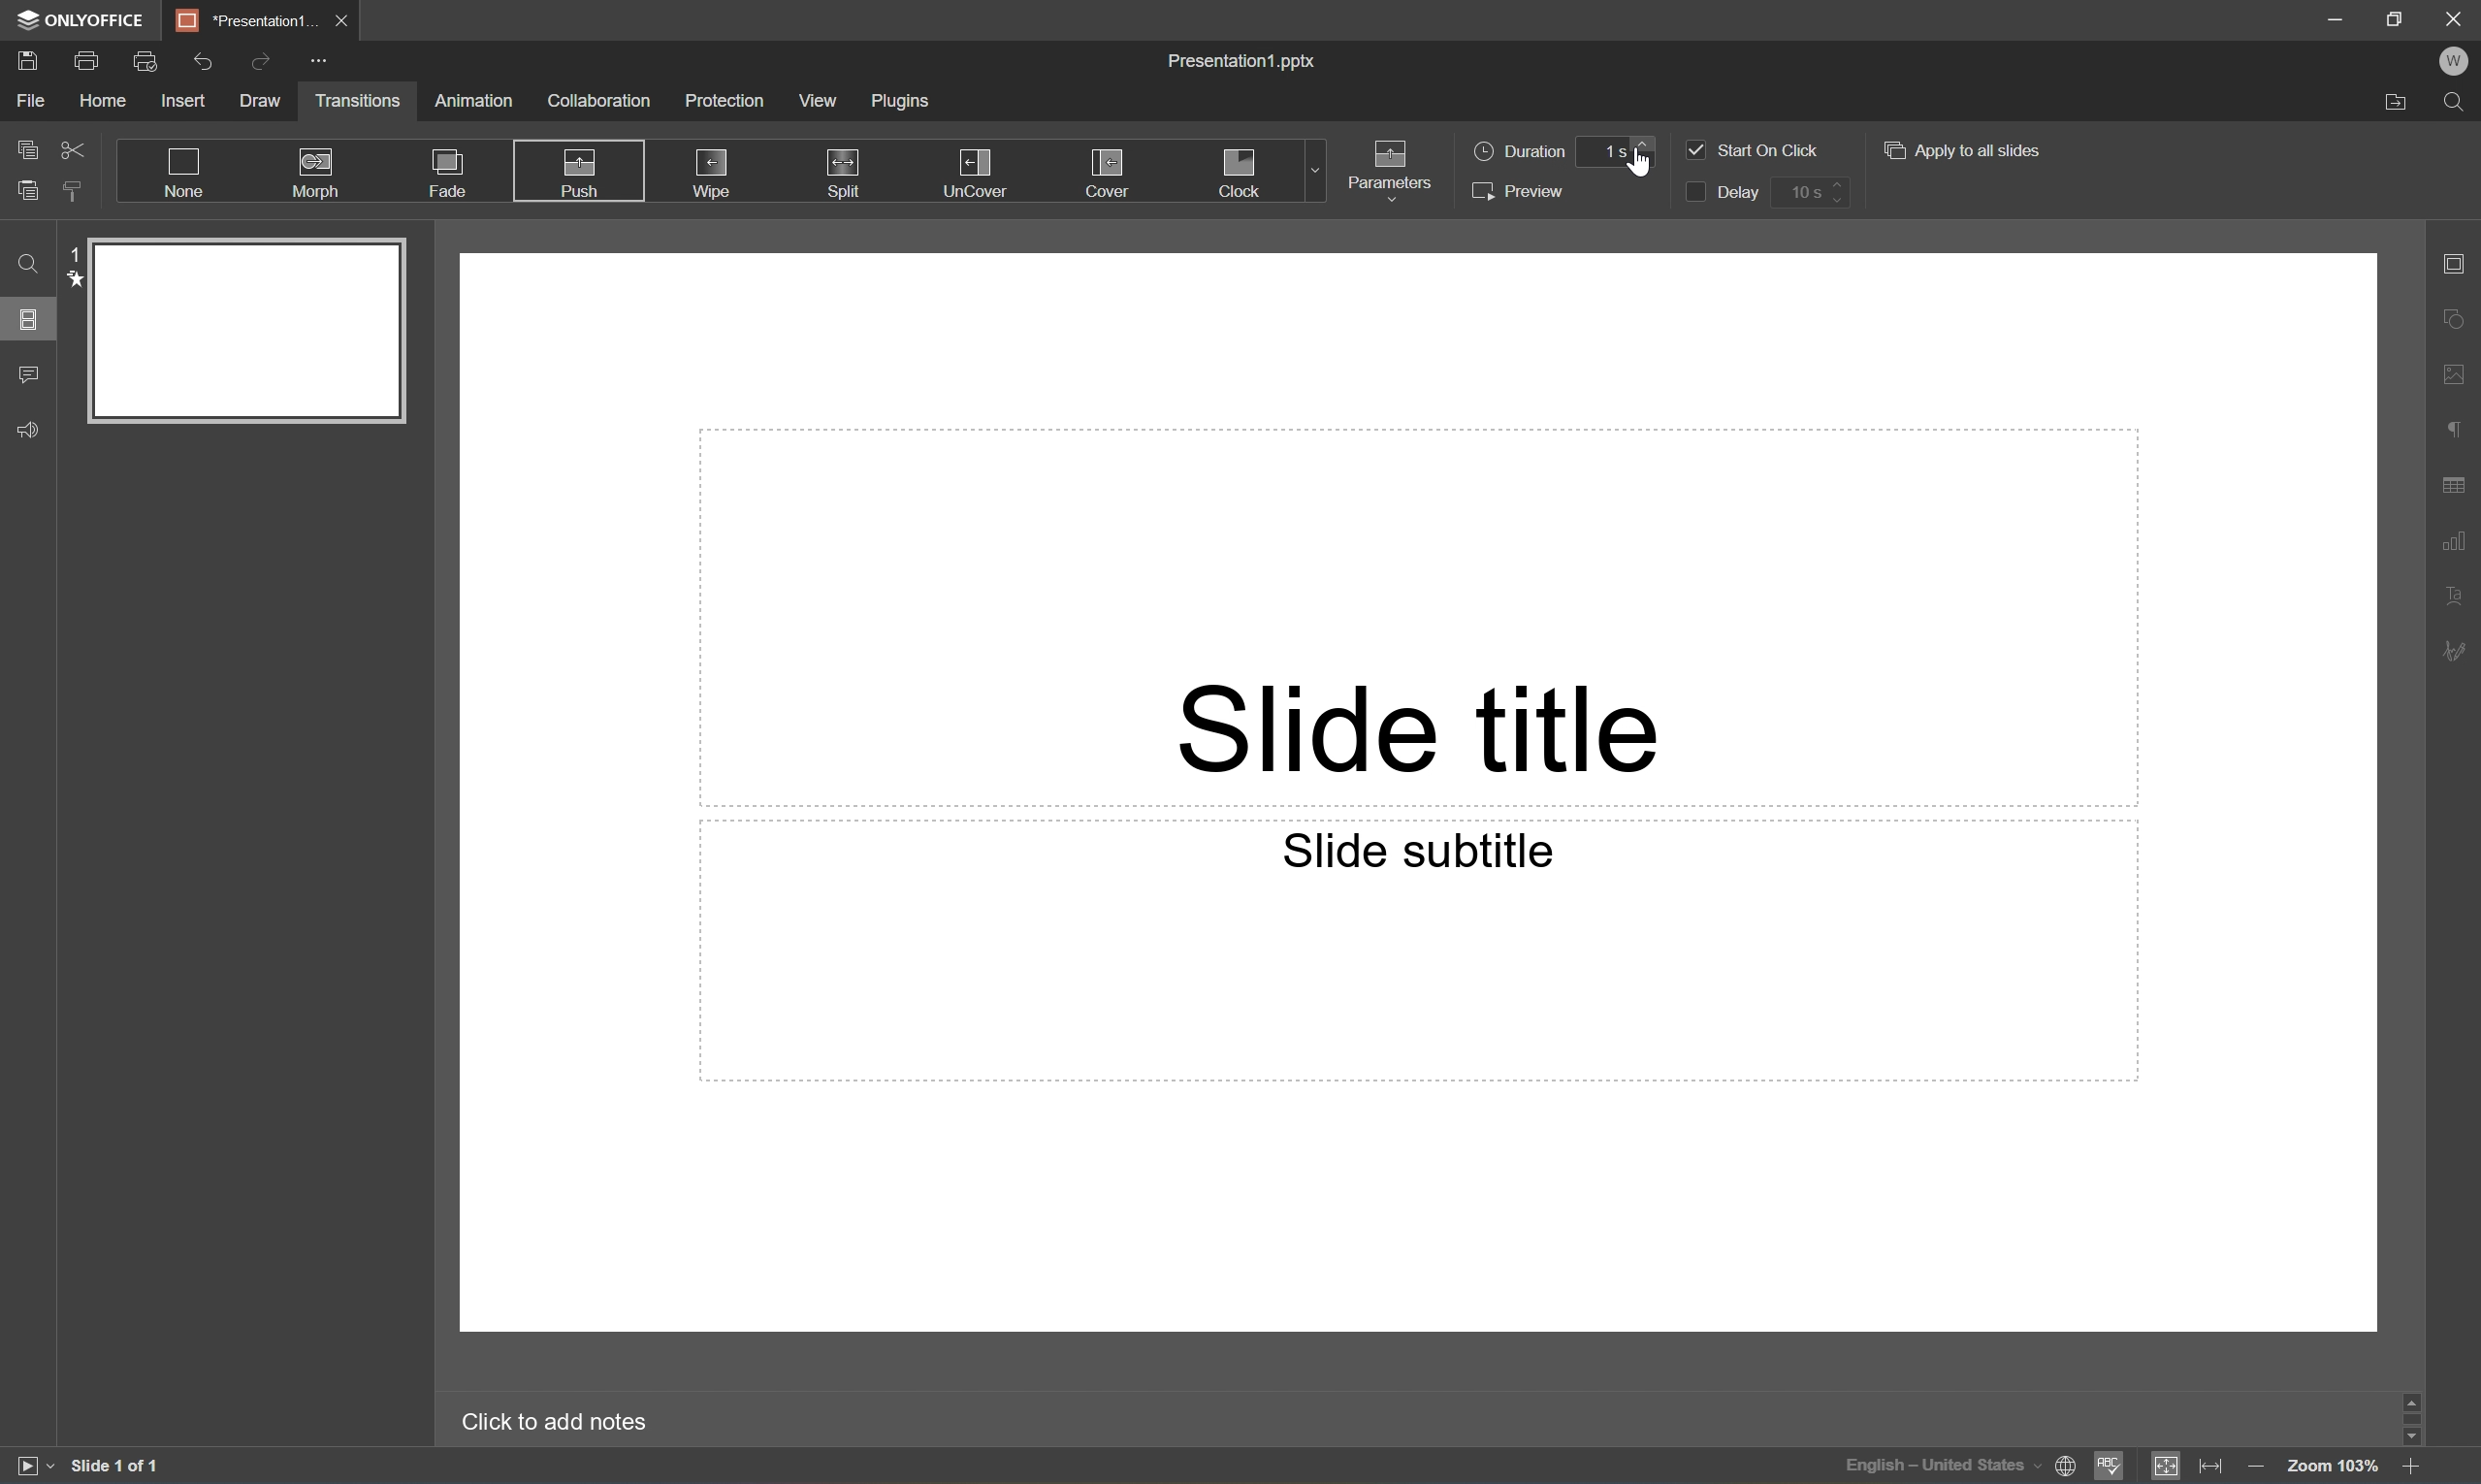 This screenshot has width=2481, height=1484. Describe the element at coordinates (579, 173) in the screenshot. I see `Push Selected` at that location.